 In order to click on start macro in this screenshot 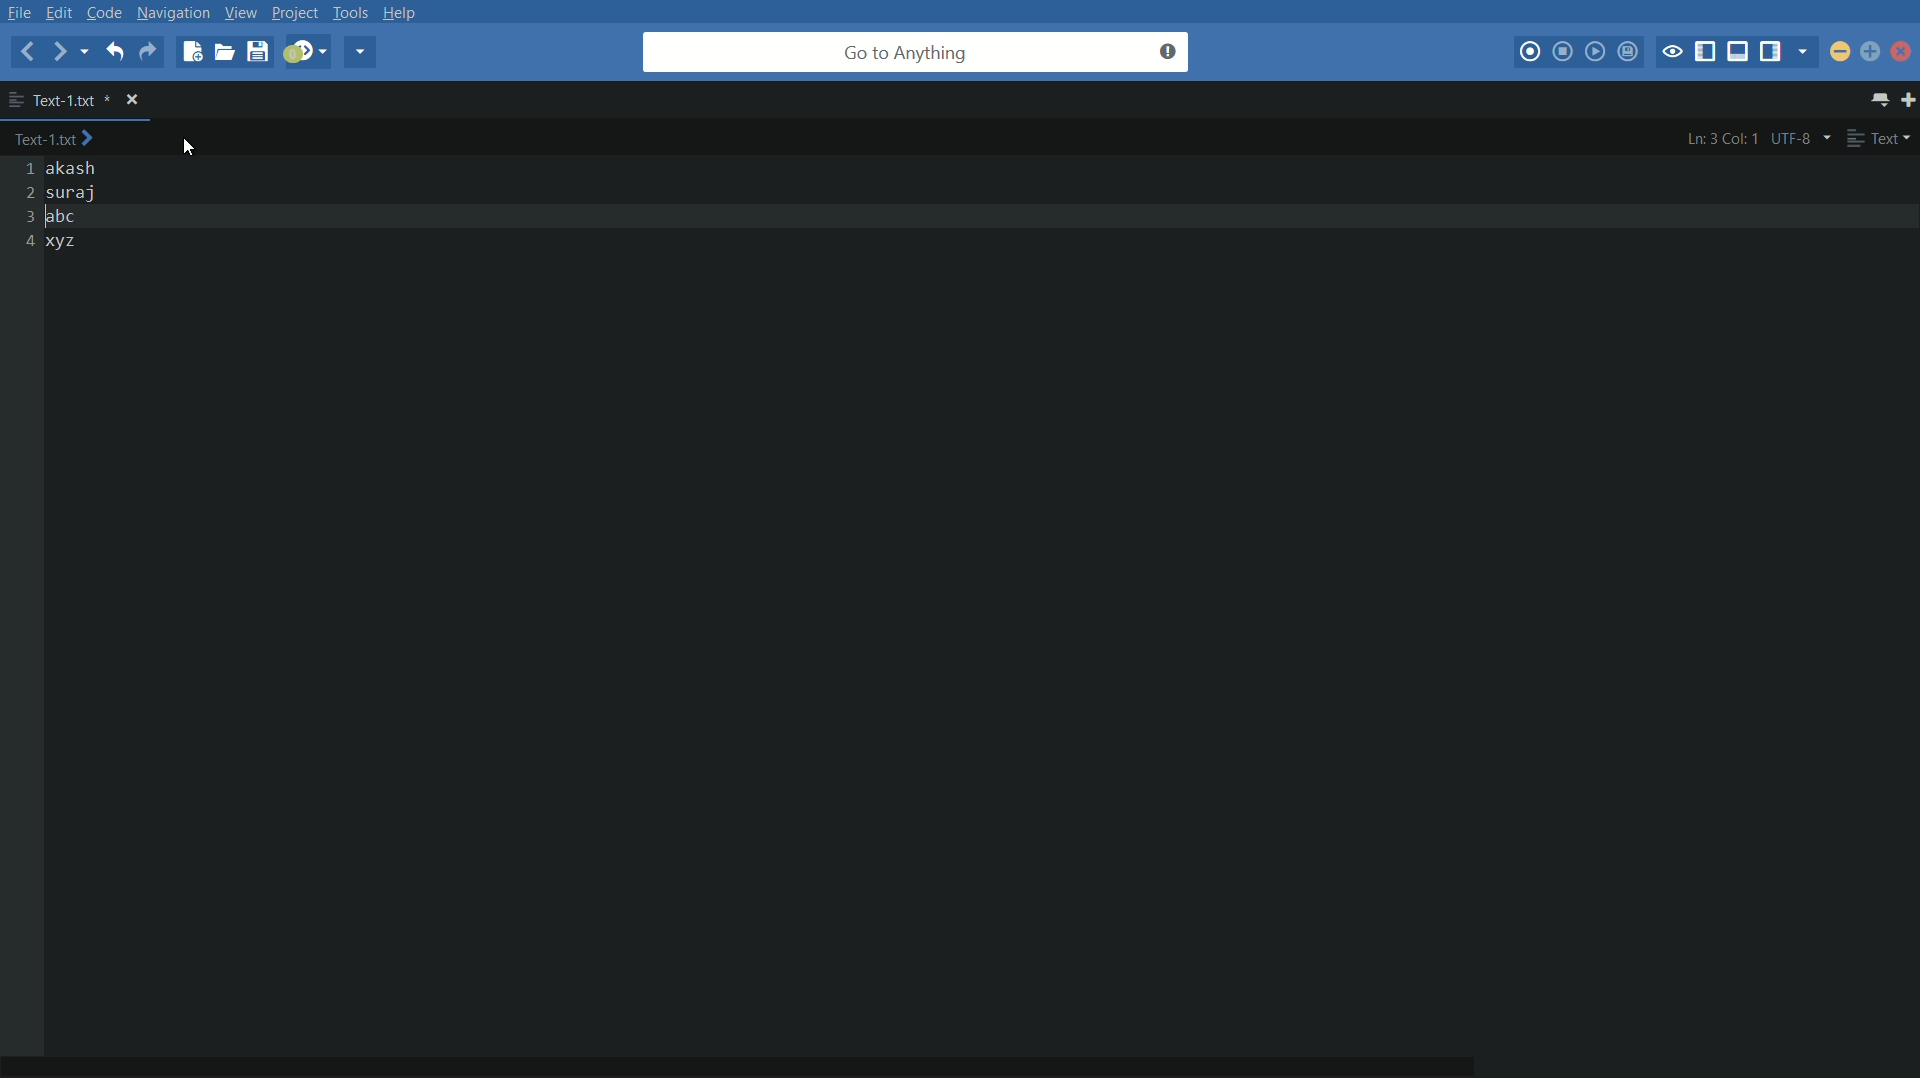, I will do `click(1532, 53)`.